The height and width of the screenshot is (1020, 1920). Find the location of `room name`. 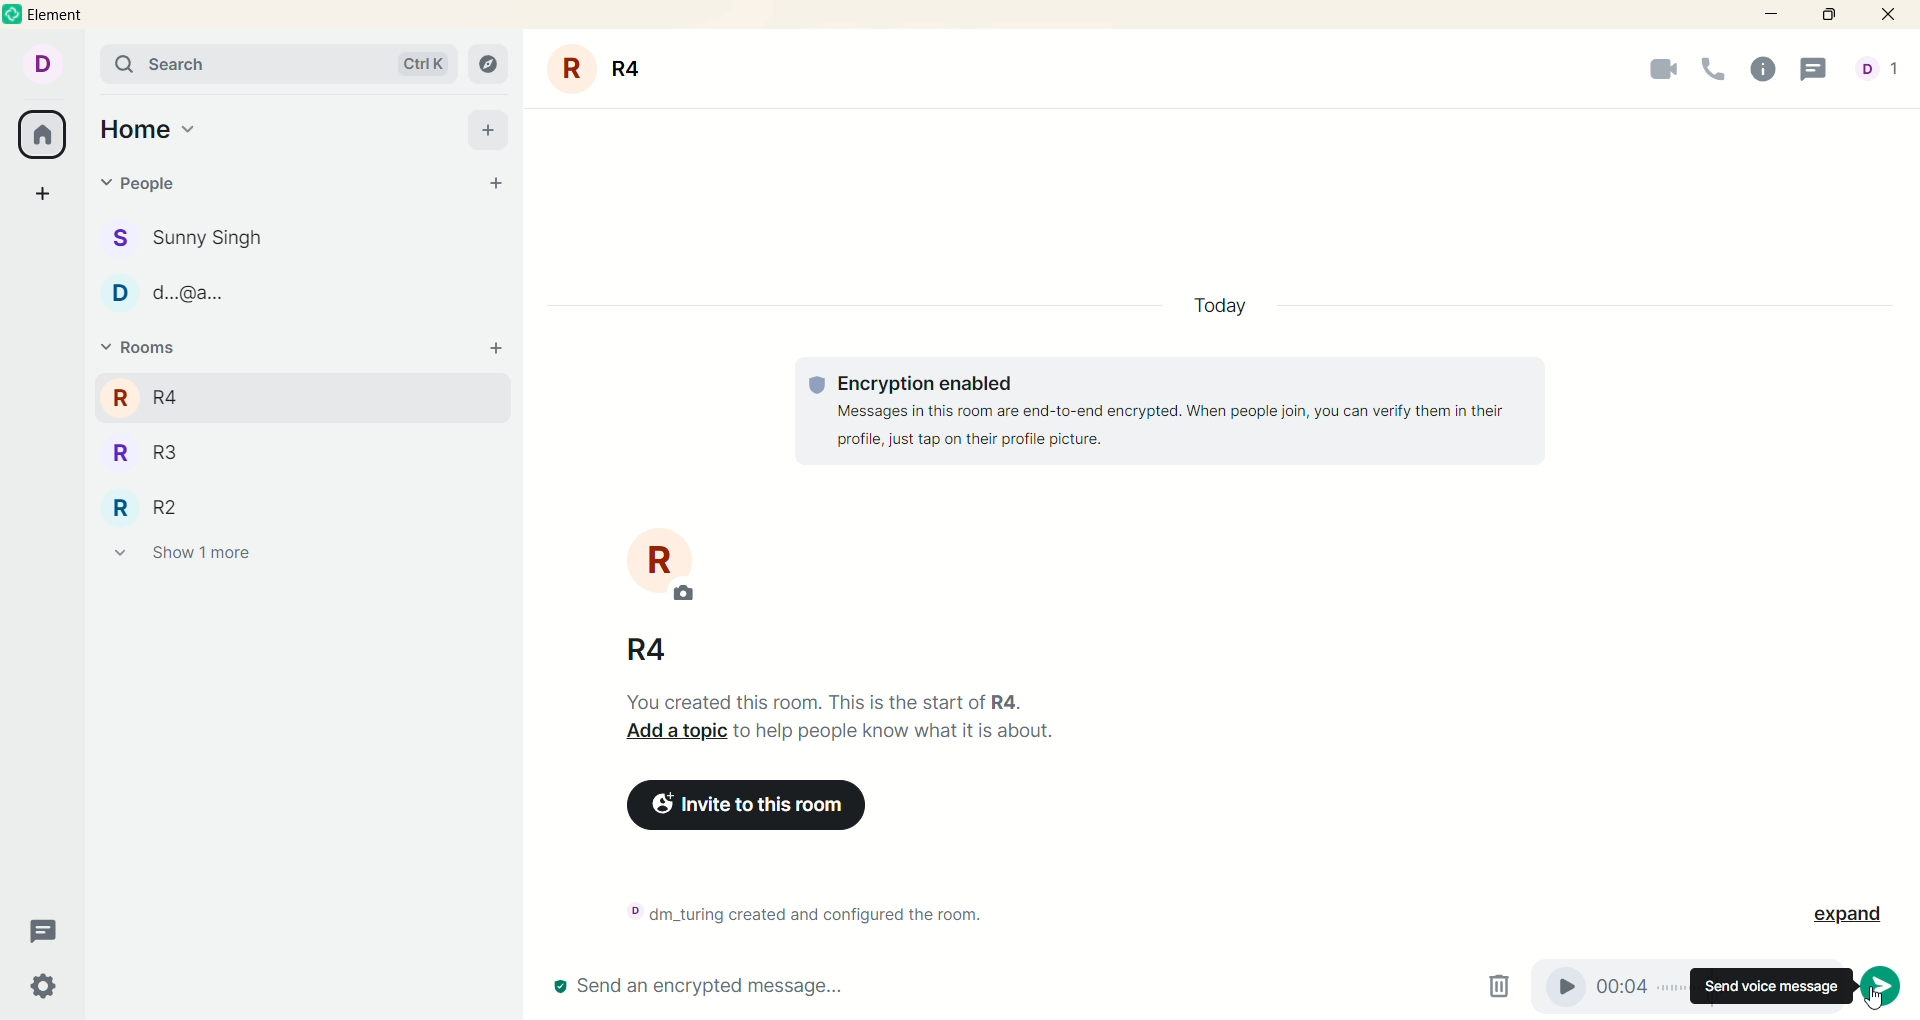

room name is located at coordinates (651, 649).